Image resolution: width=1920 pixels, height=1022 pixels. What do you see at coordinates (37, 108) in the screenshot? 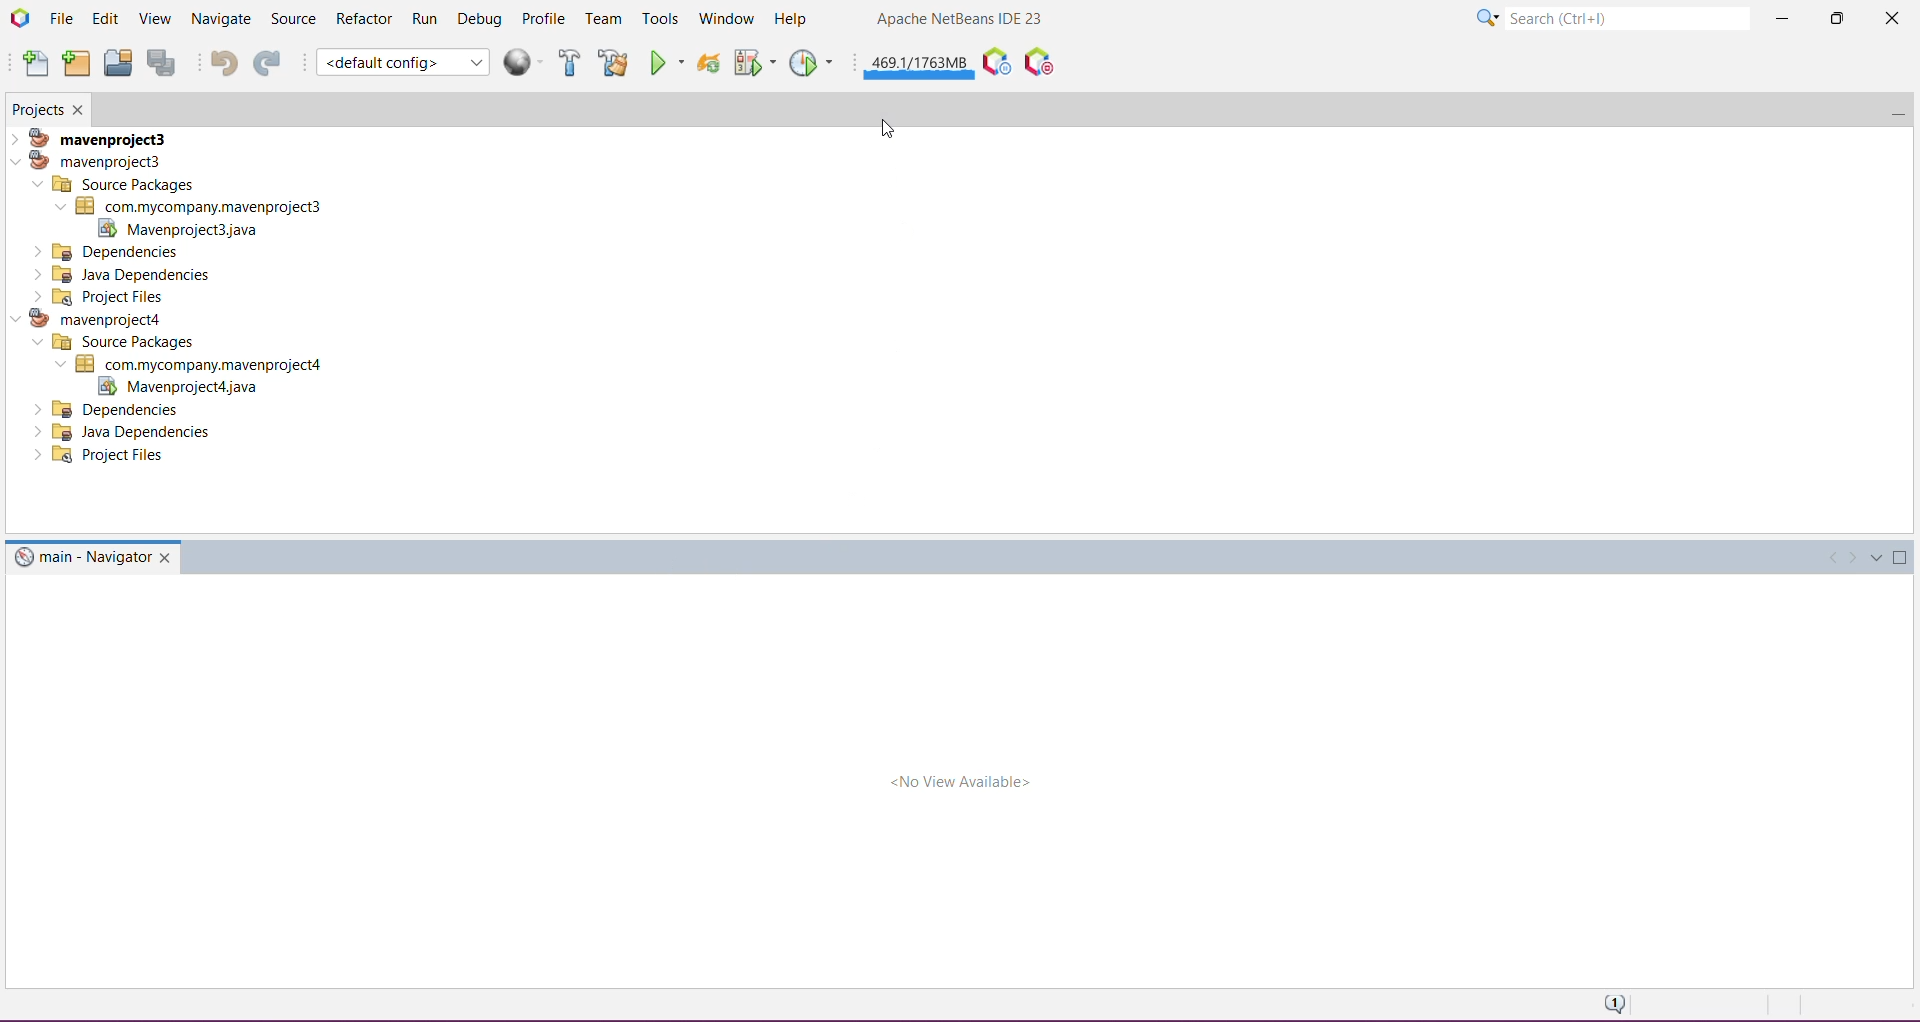
I see `Projects Window` at bounding box center [37, 108].